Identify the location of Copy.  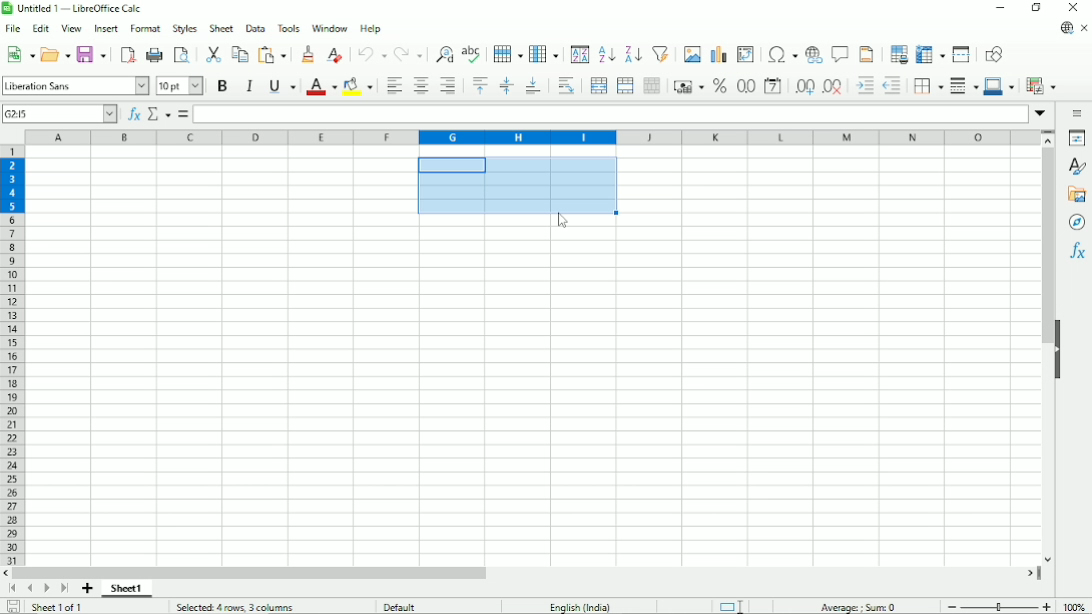
(239, 54).